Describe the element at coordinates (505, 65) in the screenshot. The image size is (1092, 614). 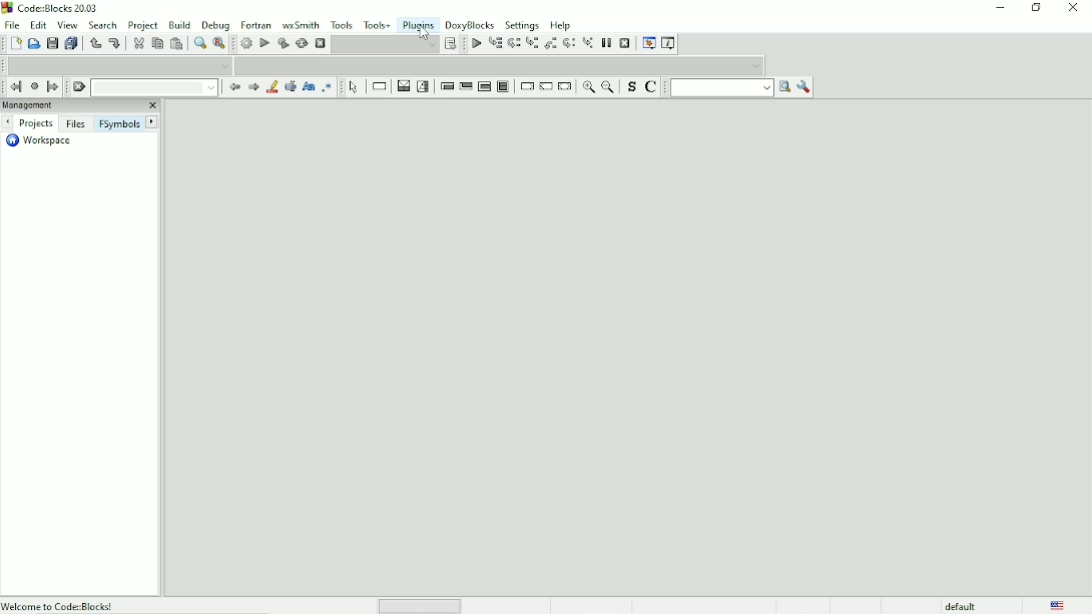
I see `Code completion compiler` at that location.